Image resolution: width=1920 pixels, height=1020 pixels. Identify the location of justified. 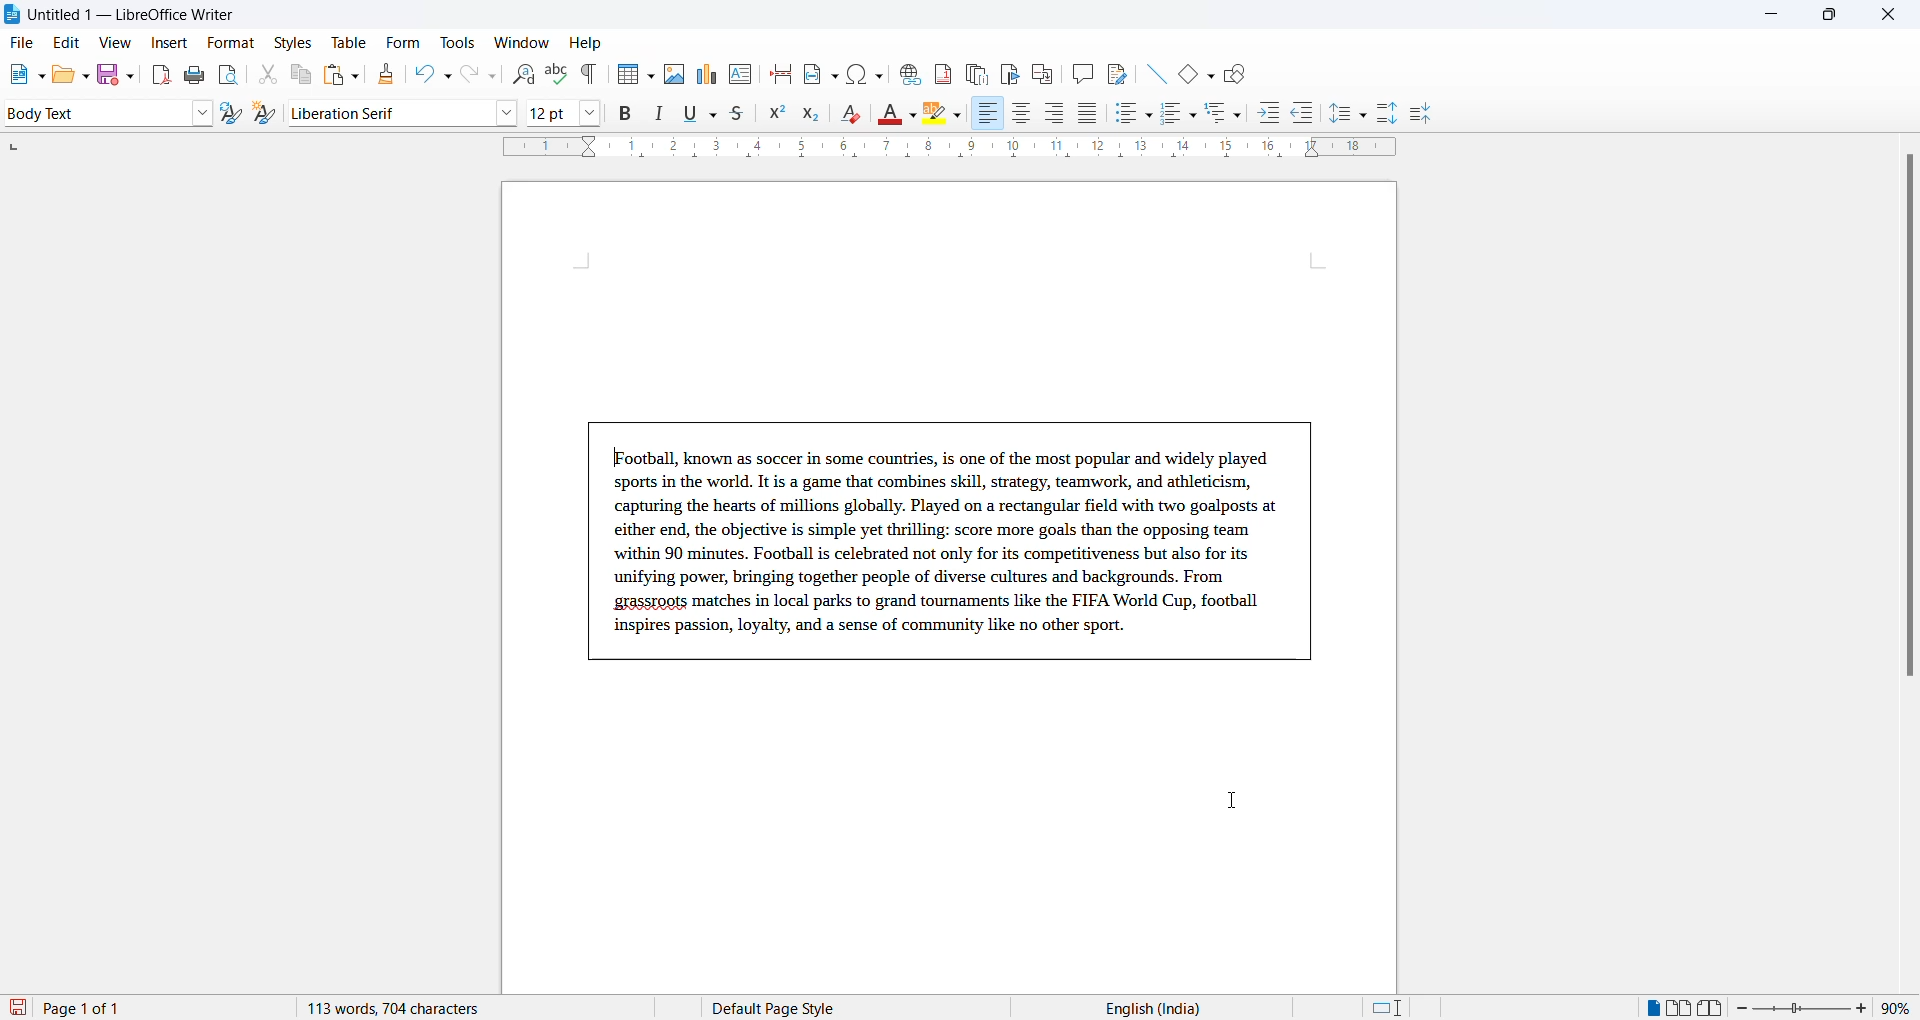
(1089, 115).